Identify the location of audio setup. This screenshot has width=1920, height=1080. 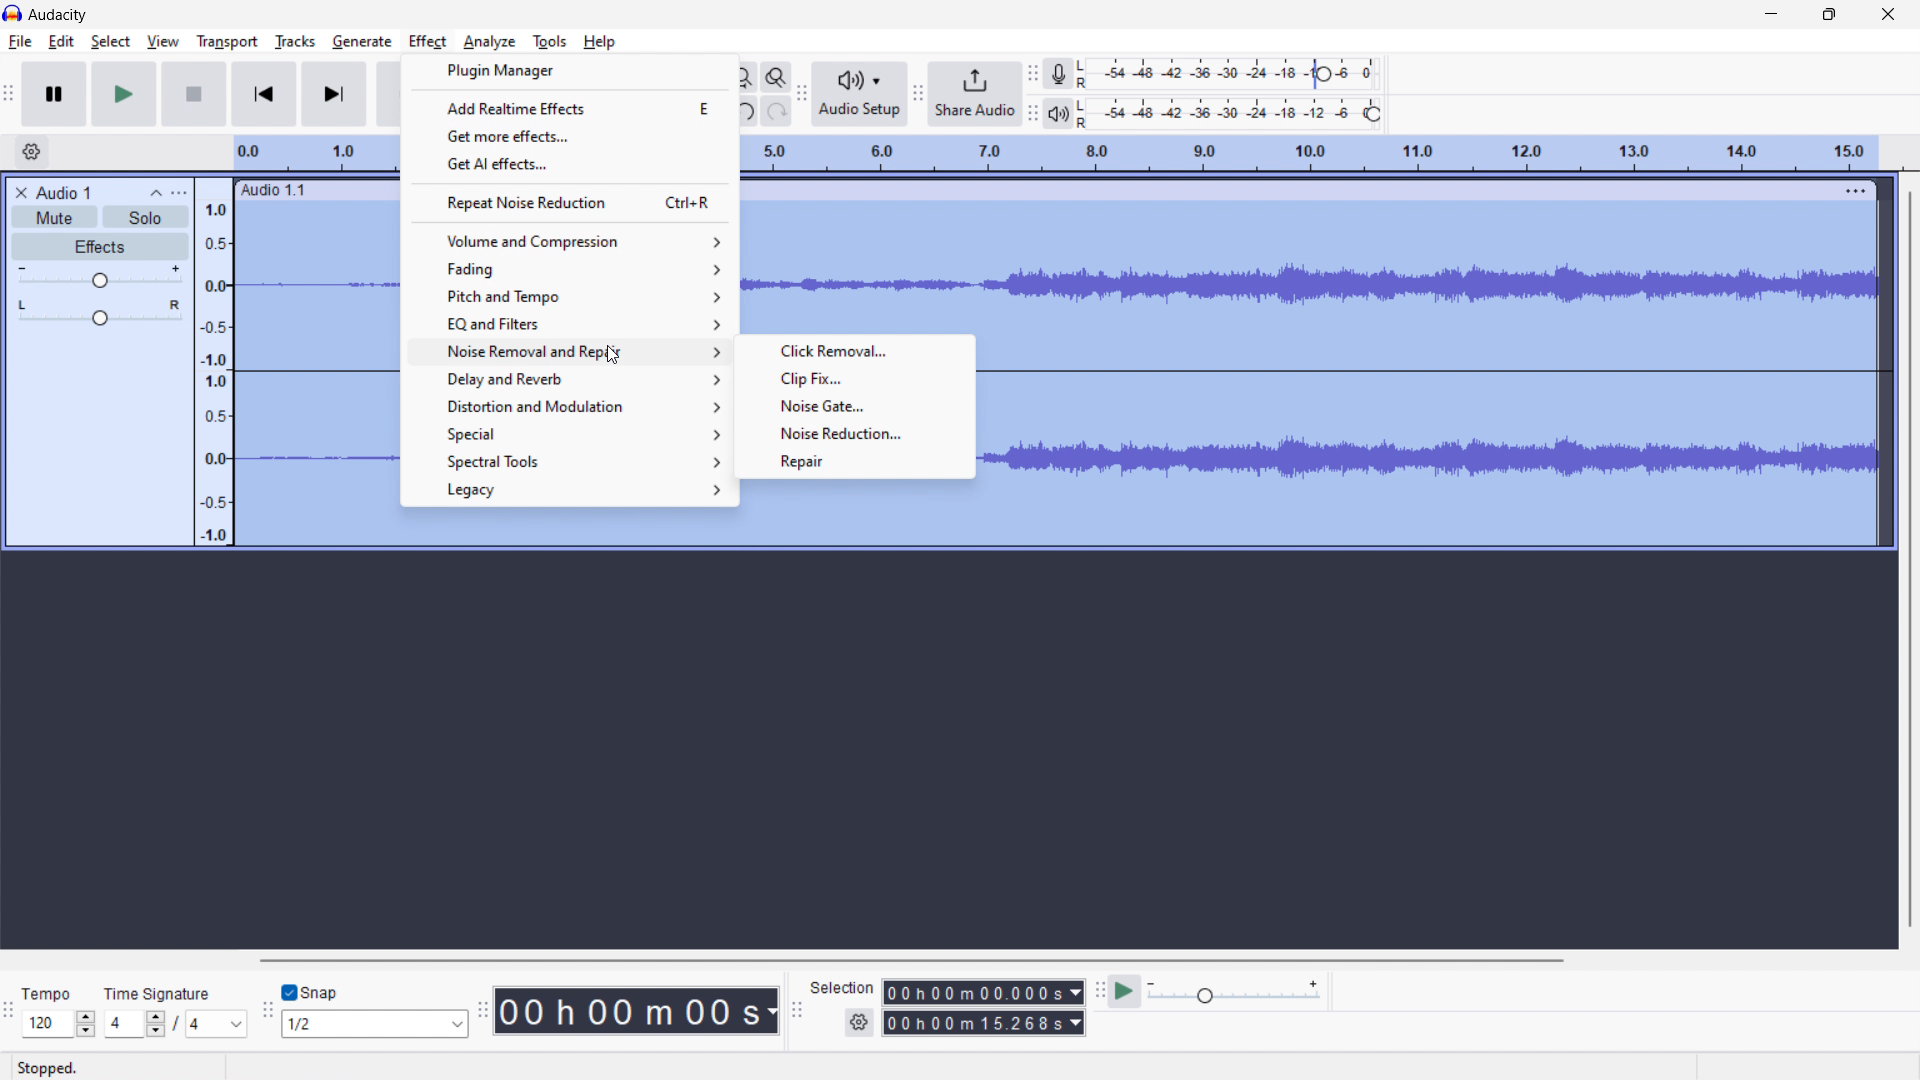
(859, 93).